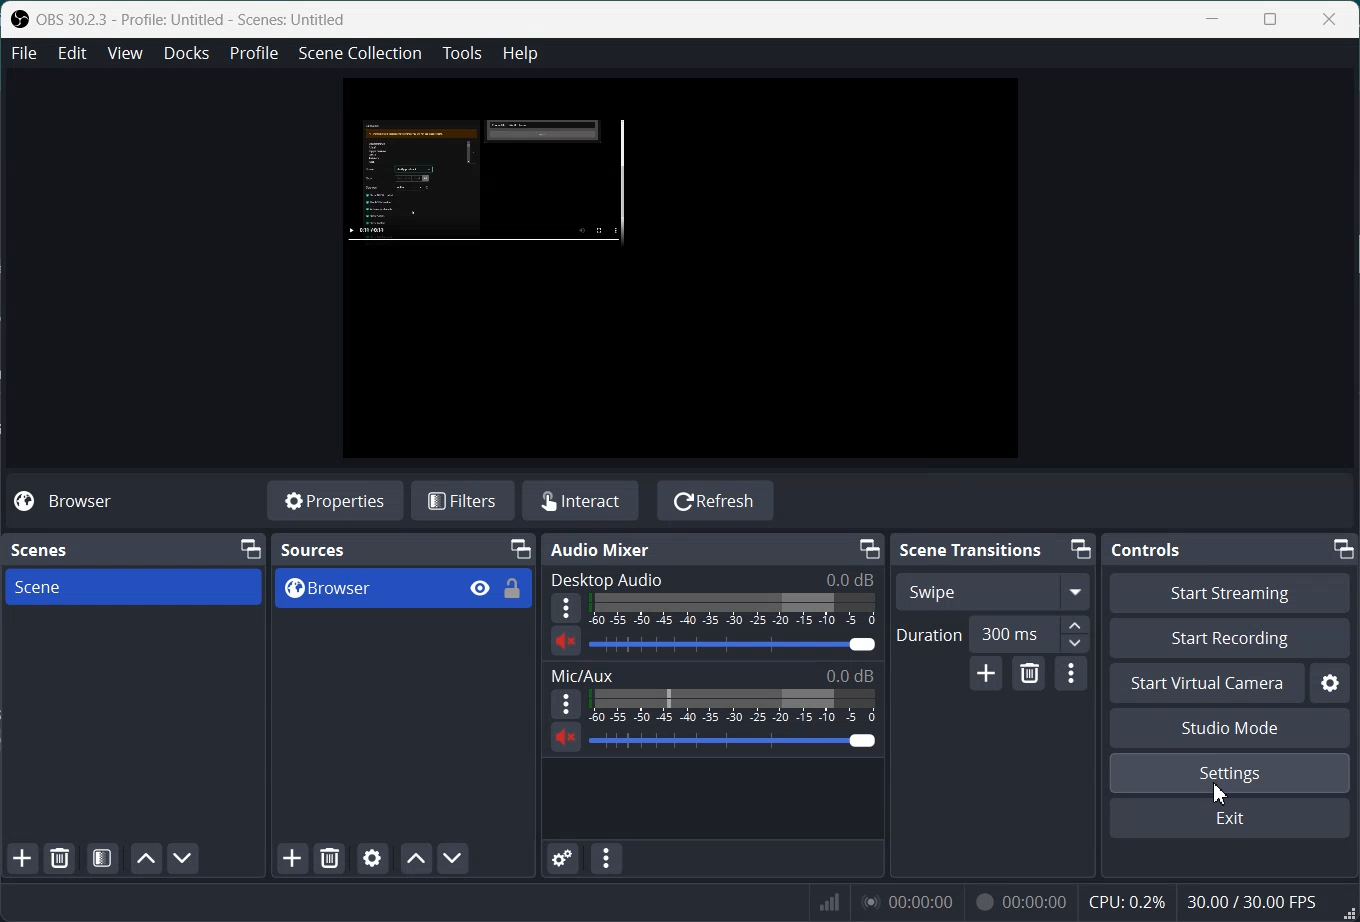 The image size is (1360, 922). What do you see at coordinates (1230, 819) in the screenshot?
I see `Exit` at bounding box center [1230, 819].